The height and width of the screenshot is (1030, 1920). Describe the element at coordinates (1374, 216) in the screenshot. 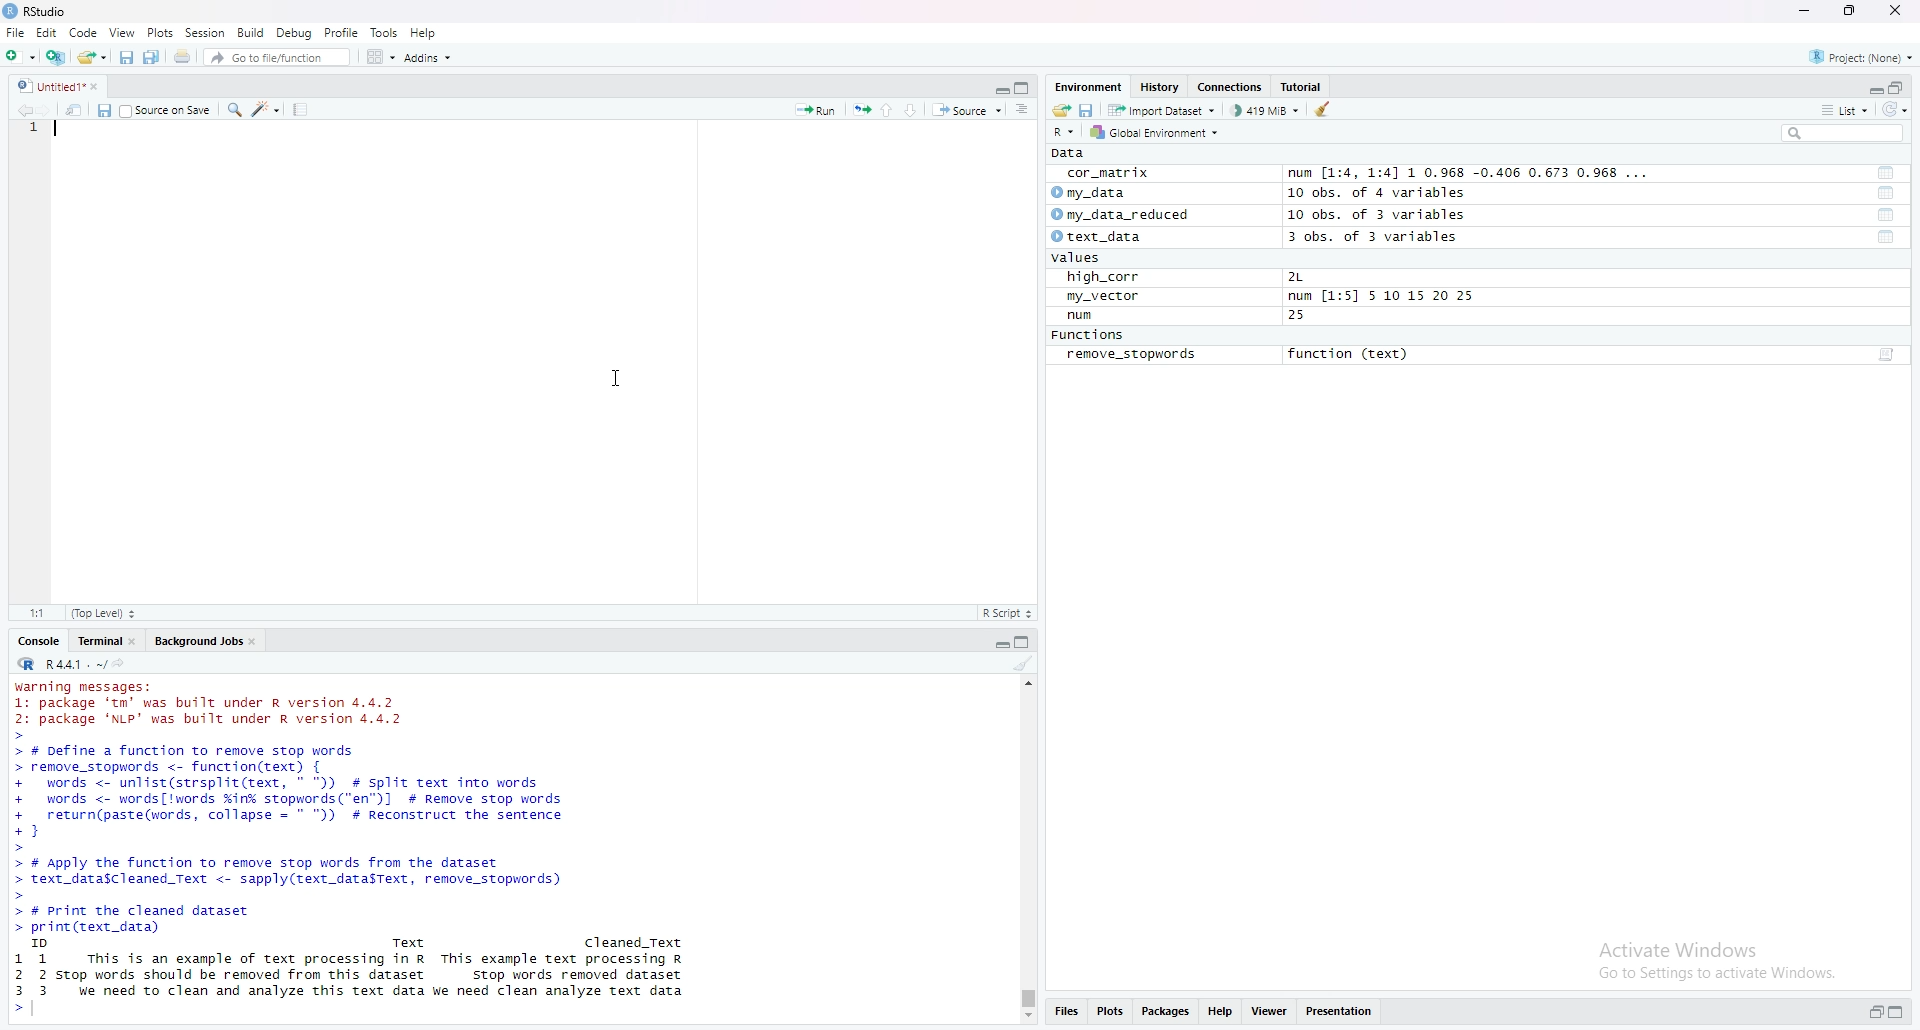

I see `10 obs. of 3 variables` at that location.